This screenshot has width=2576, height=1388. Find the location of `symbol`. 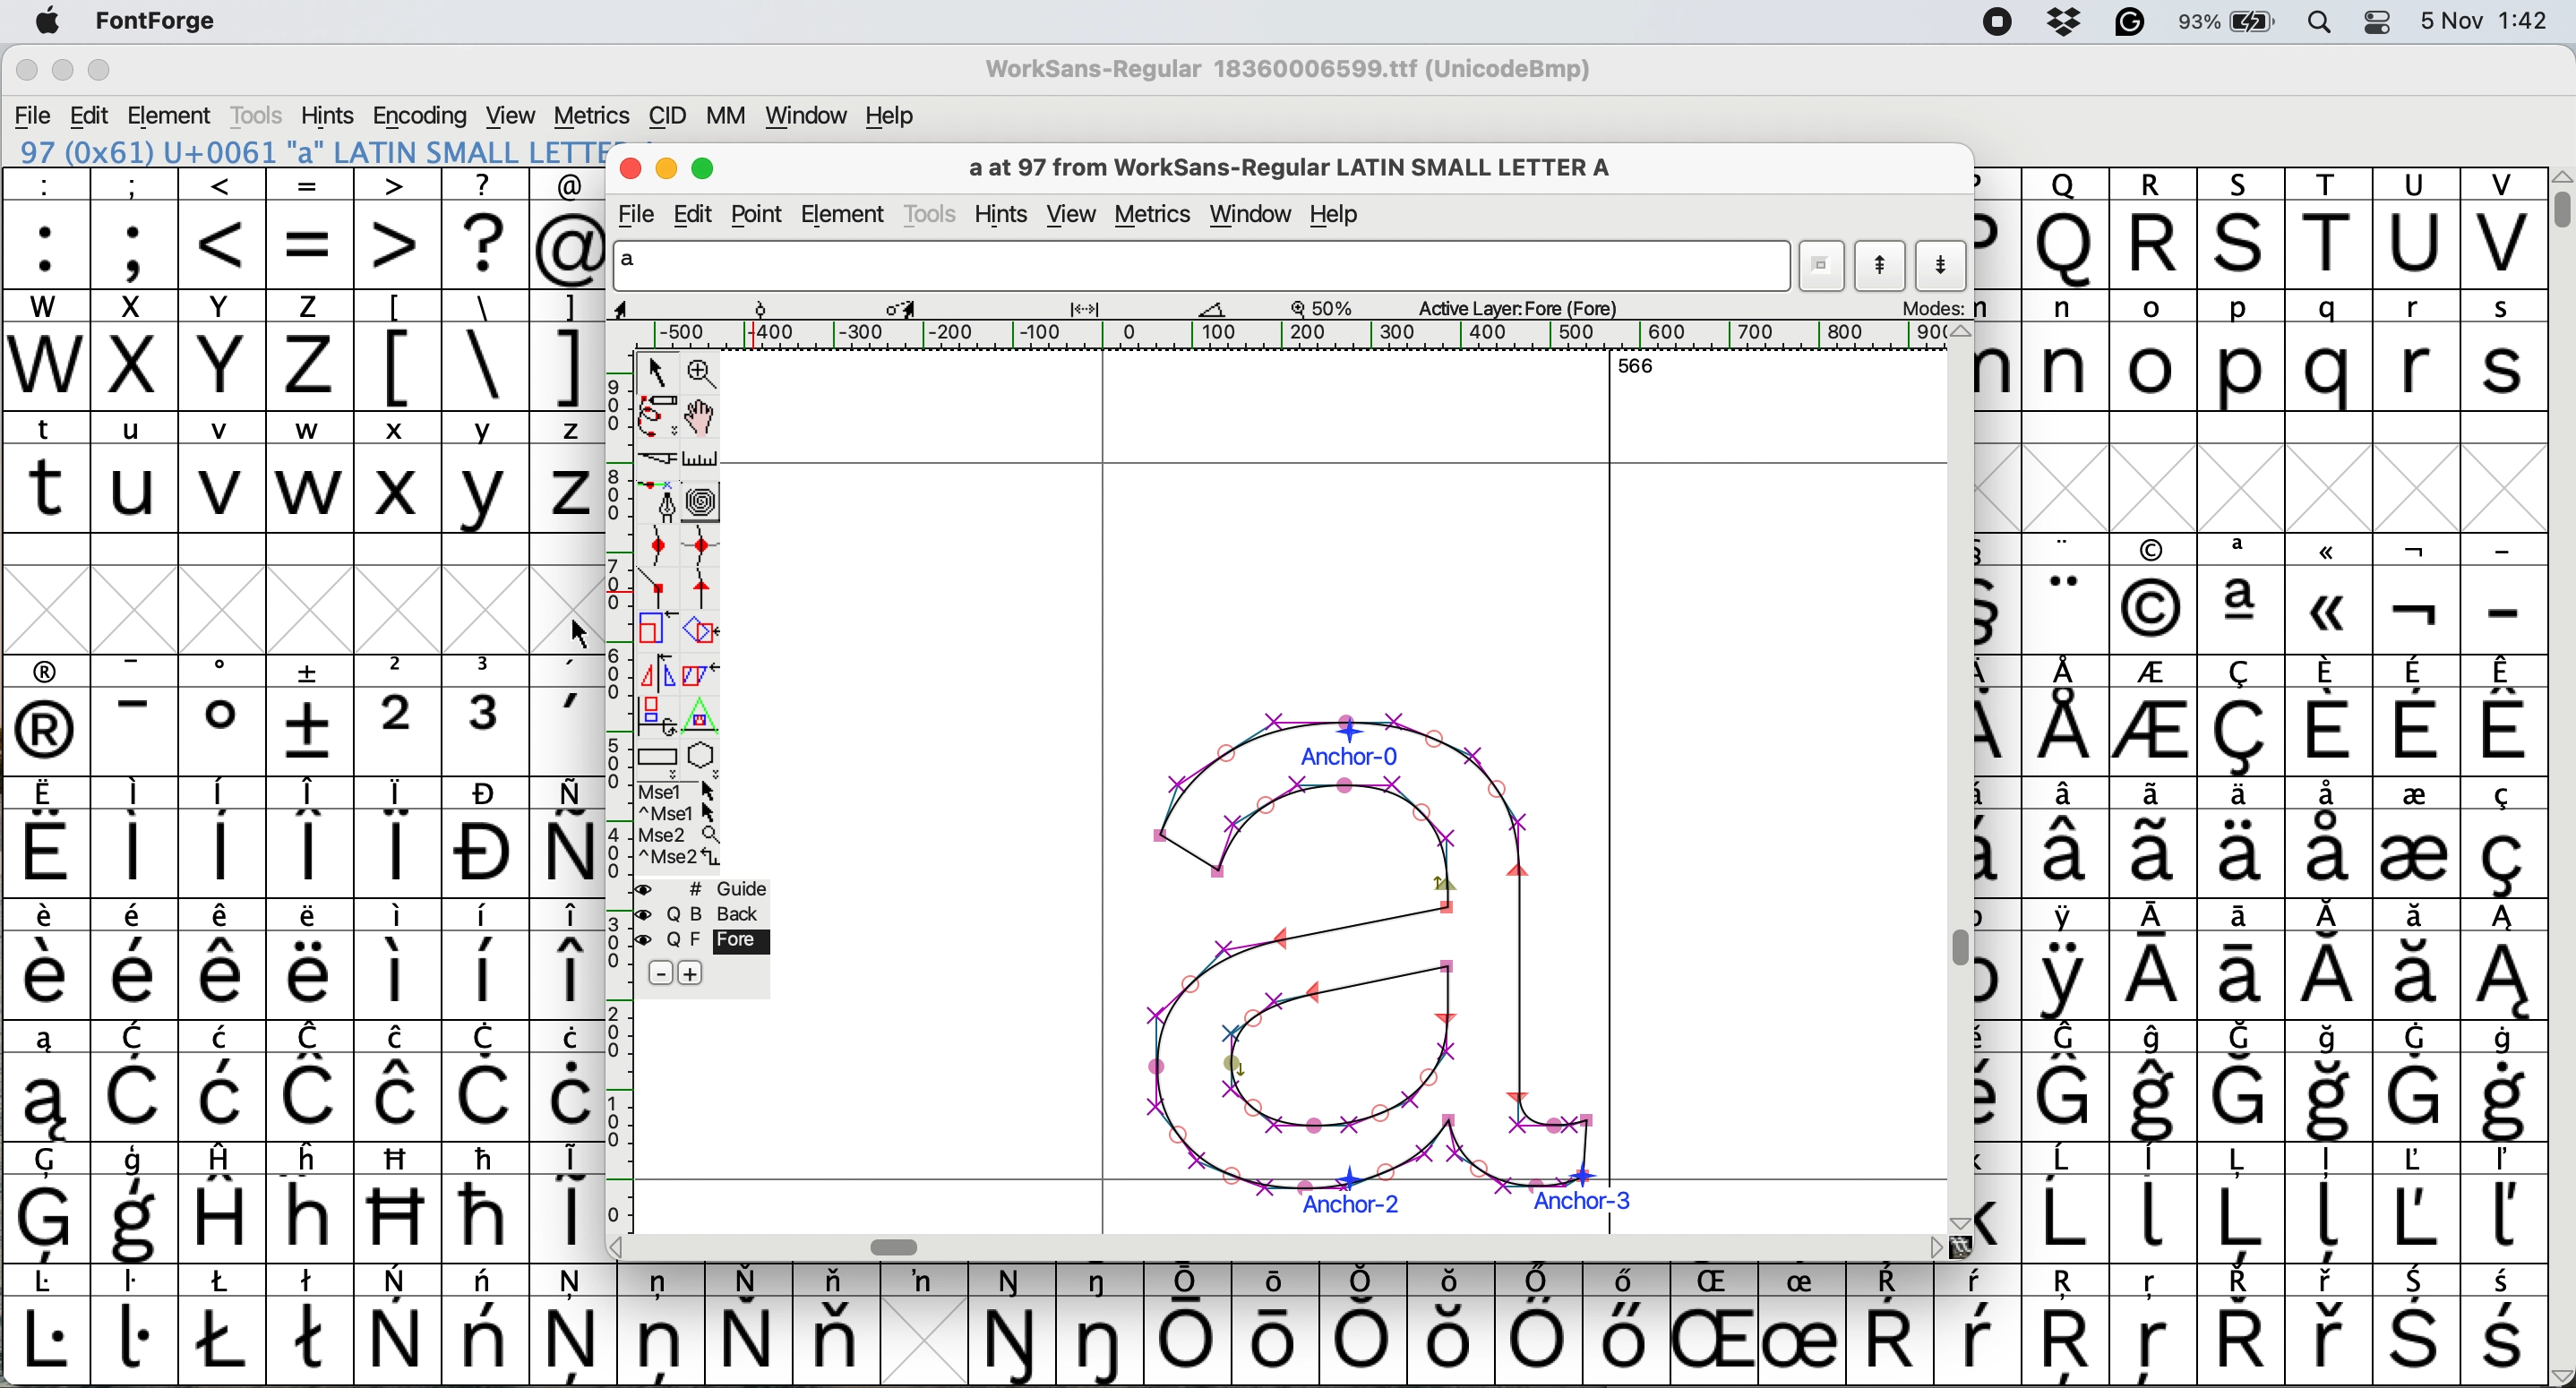

symbol is located at coordinates (2331, 593).